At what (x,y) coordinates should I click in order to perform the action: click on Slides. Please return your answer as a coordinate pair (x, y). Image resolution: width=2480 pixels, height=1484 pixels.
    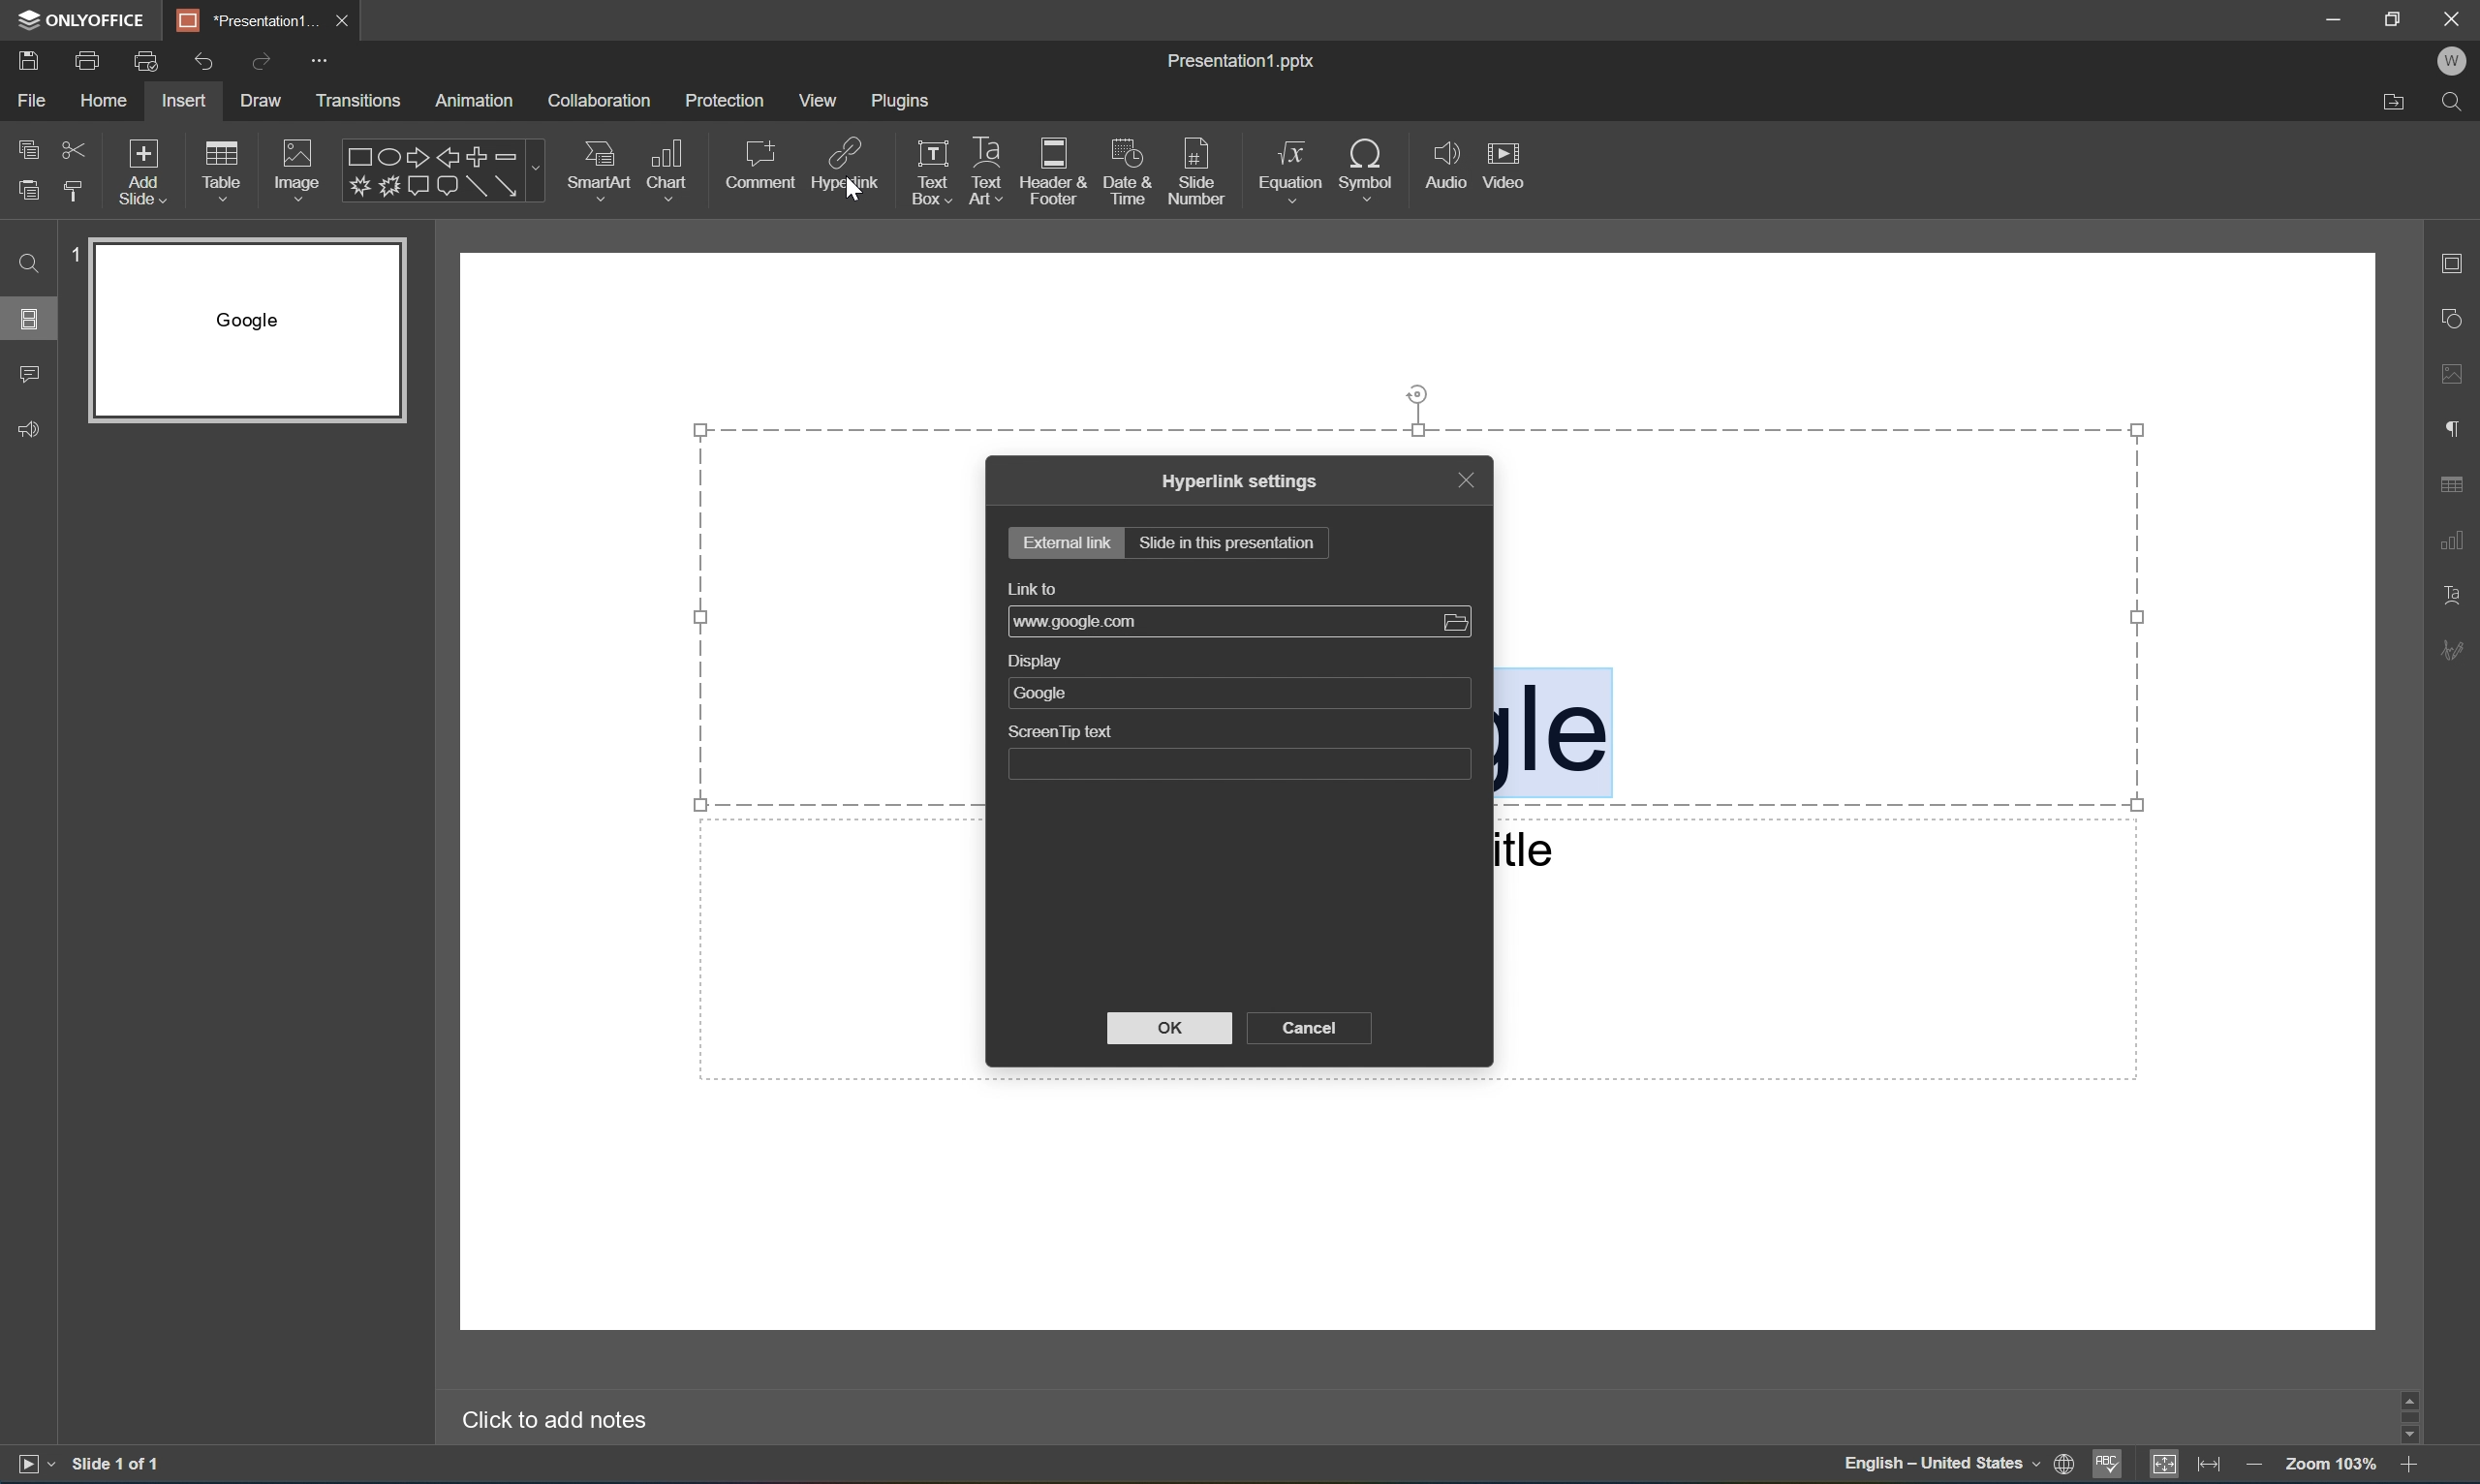
    Looking at the image, I should click on (28, 317).